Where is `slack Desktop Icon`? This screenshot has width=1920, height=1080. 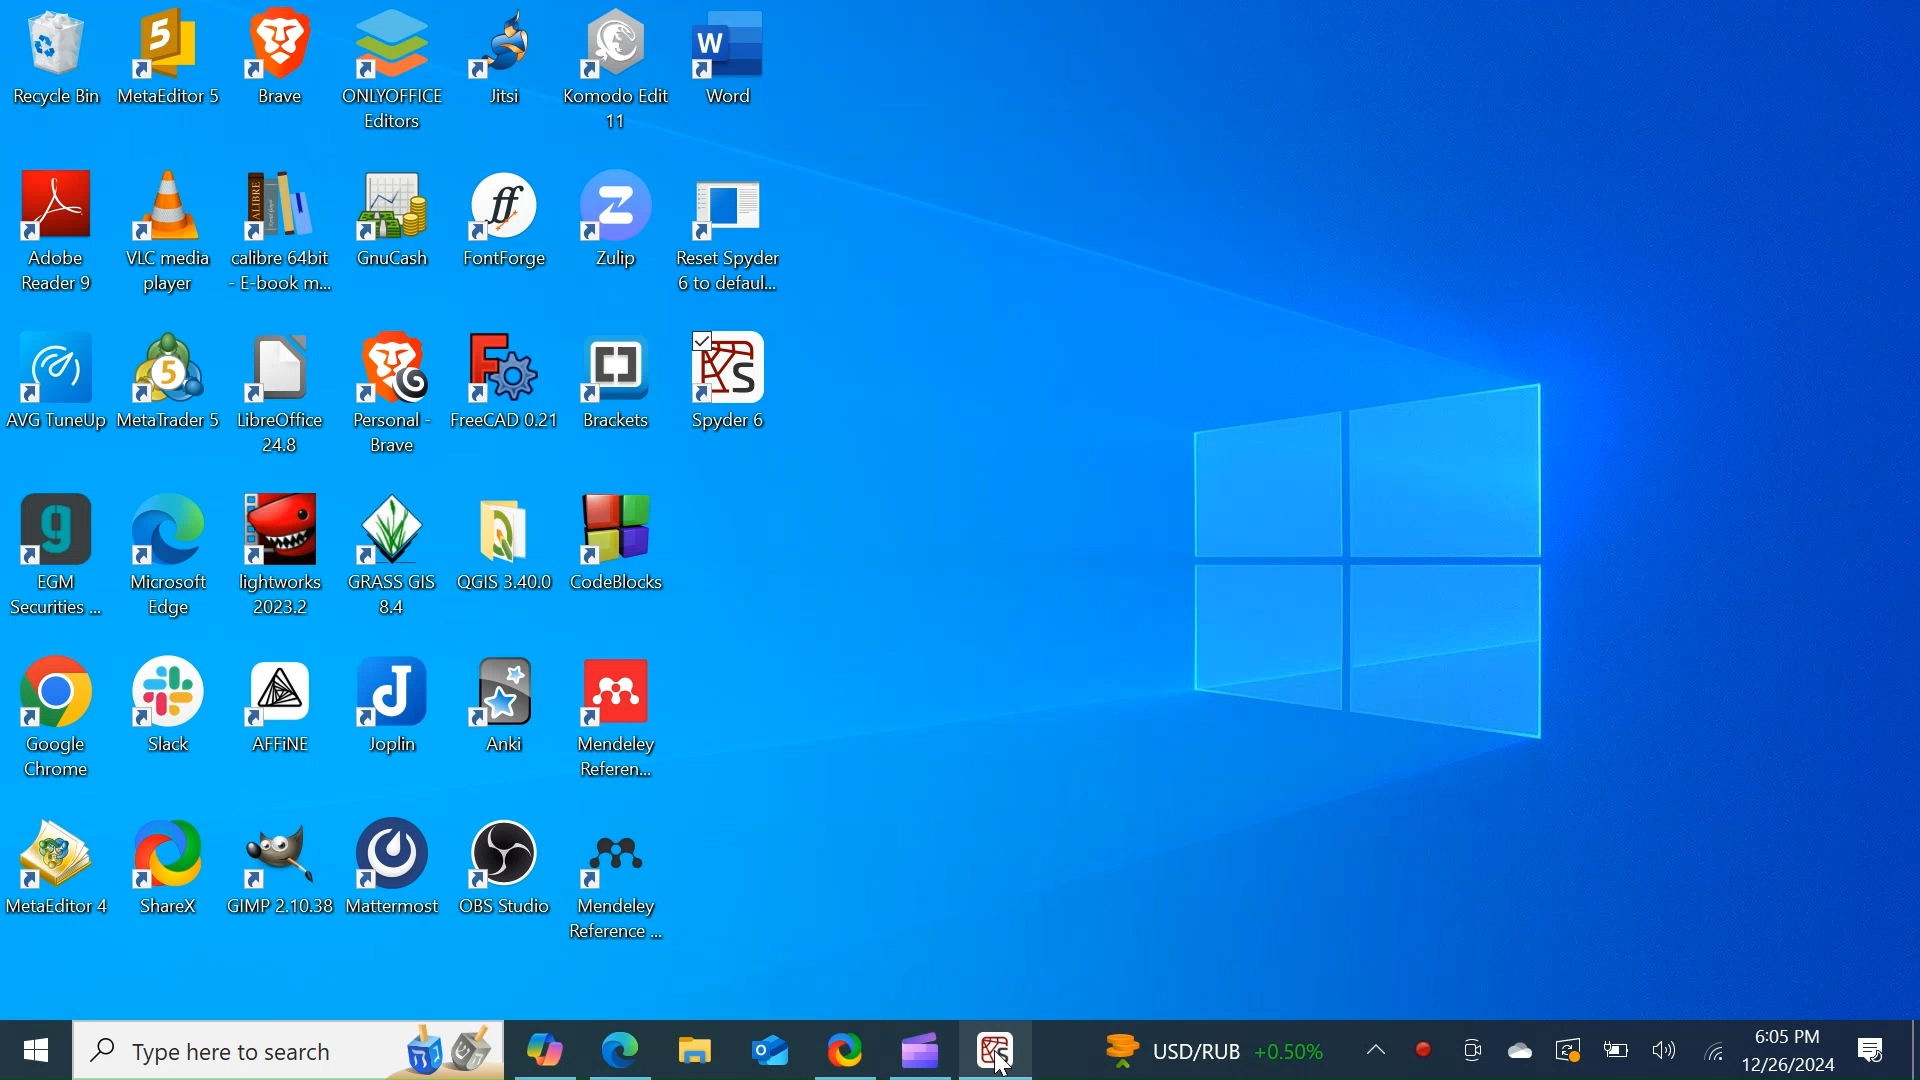
slack Desktop Icon is located at coordinates (167, 717).